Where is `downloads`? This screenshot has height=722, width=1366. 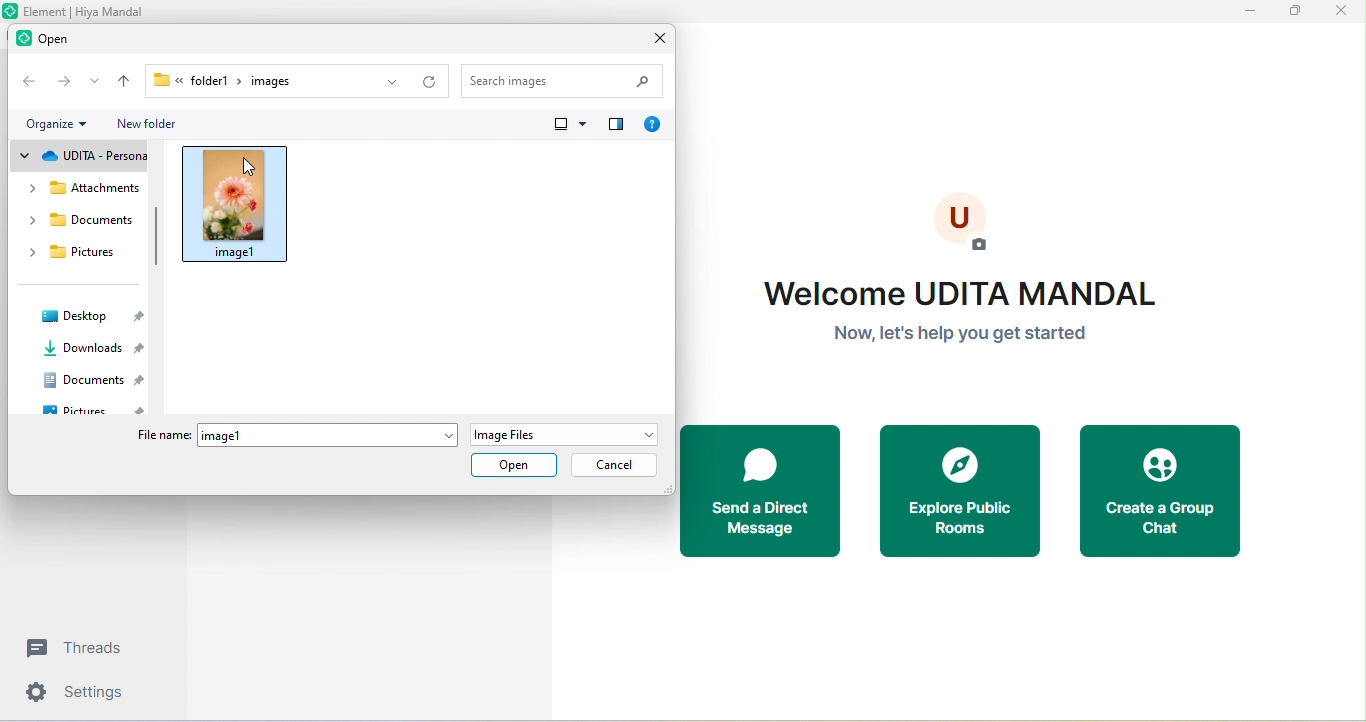 downloads is located at coordinates (88, 349).